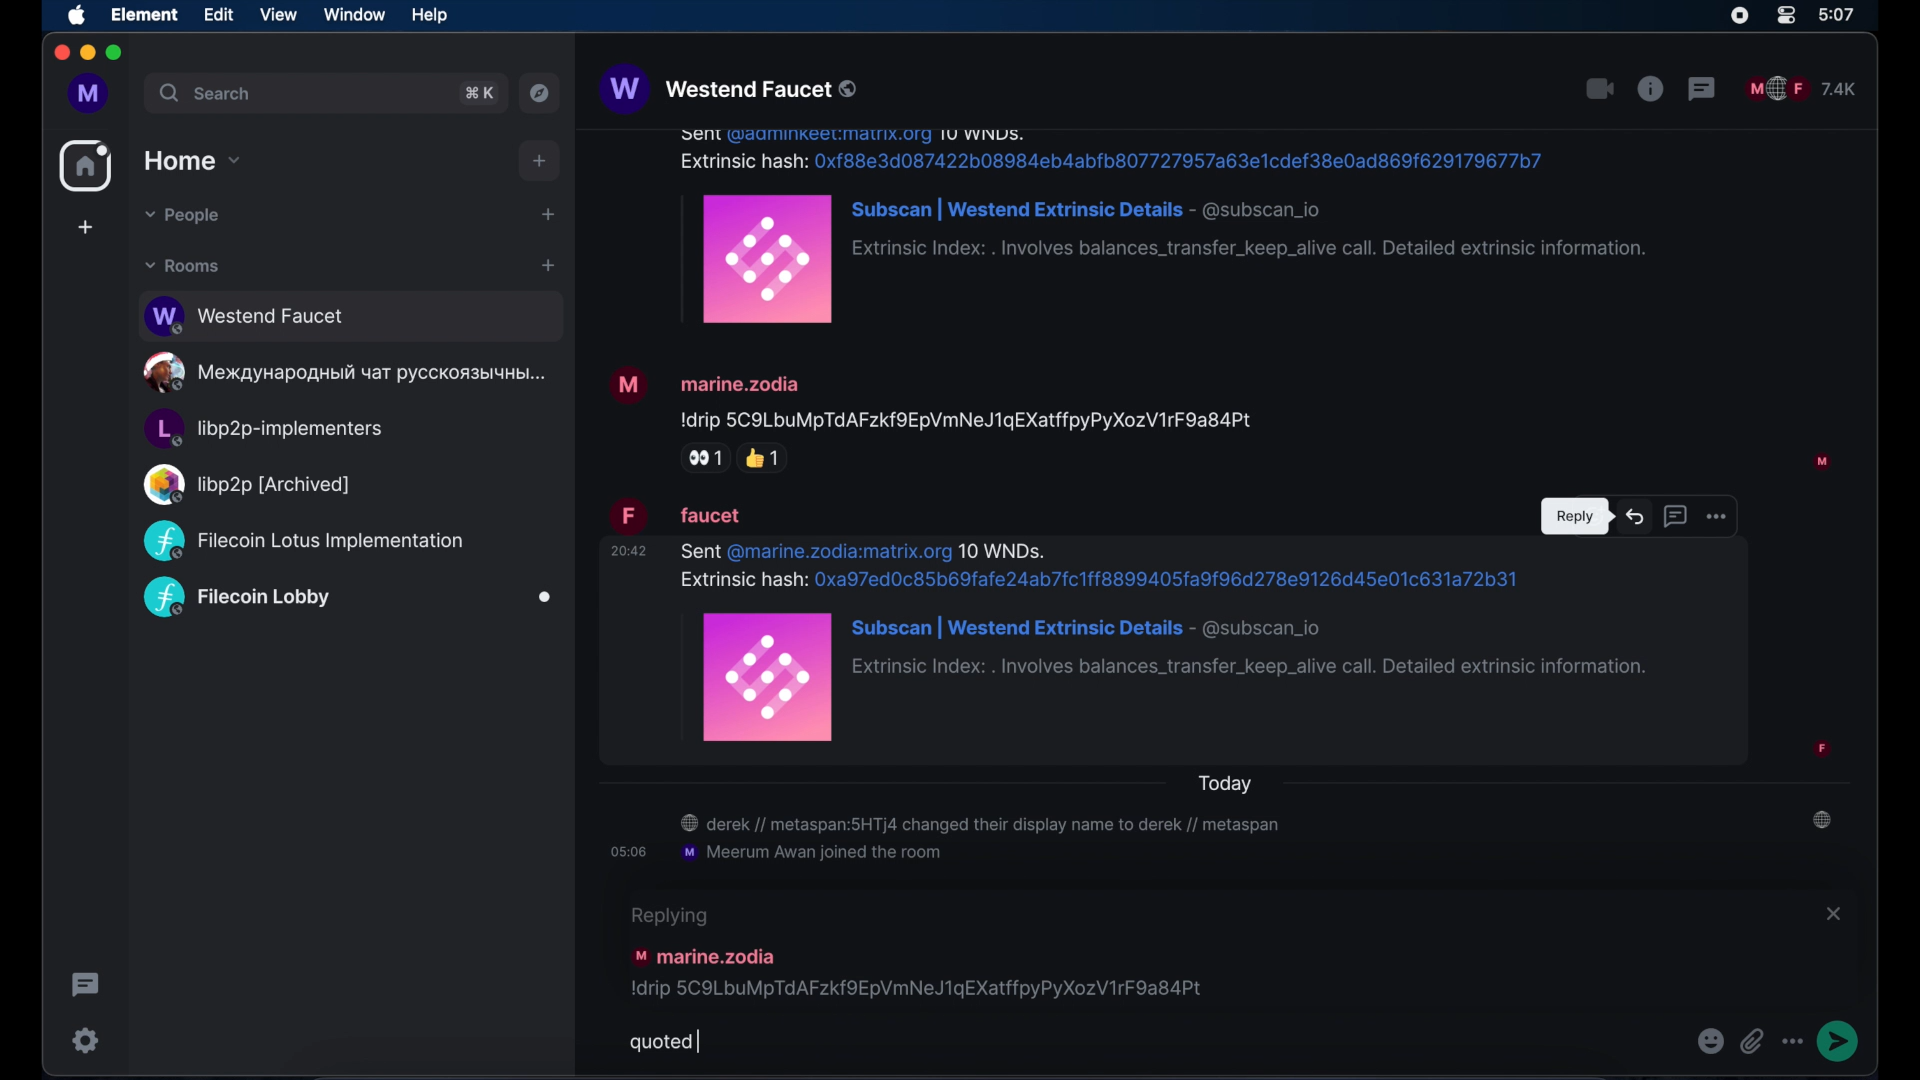  What do you see at coordinates (1802, 89) in the screenshot?
I see `public room participants` at bounding box center [1802, 89].